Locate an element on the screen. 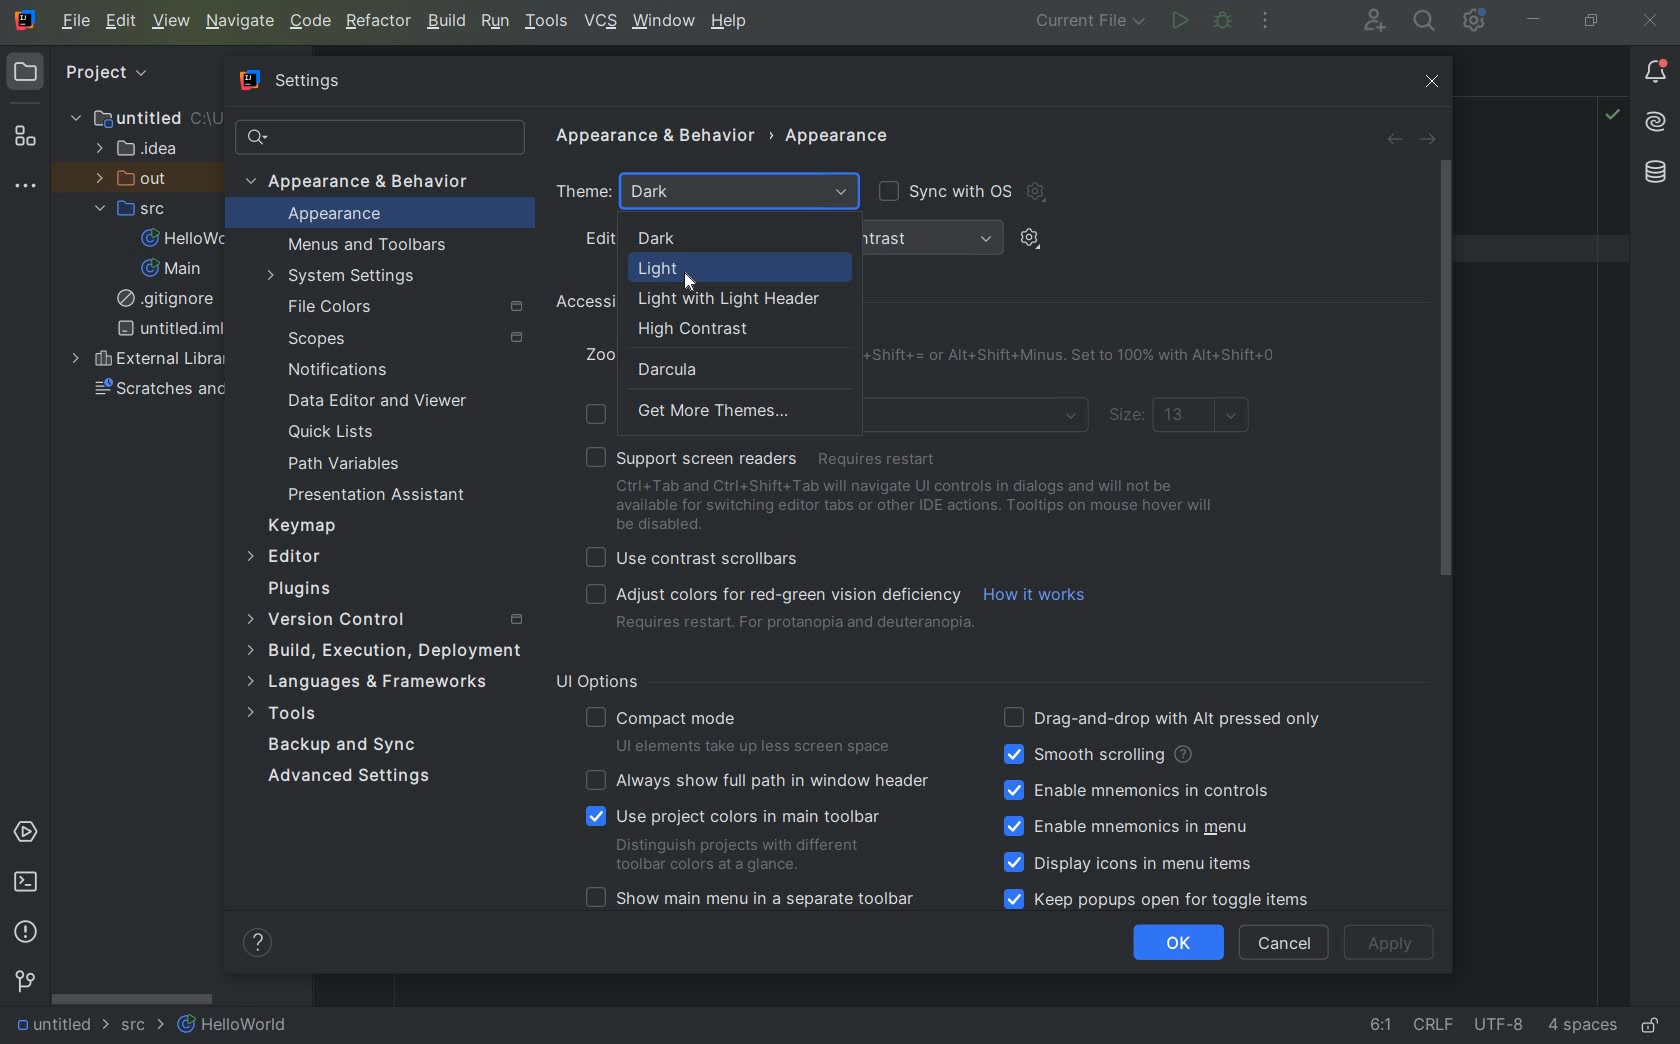  TOOLS is located at coordinates (301, 714).